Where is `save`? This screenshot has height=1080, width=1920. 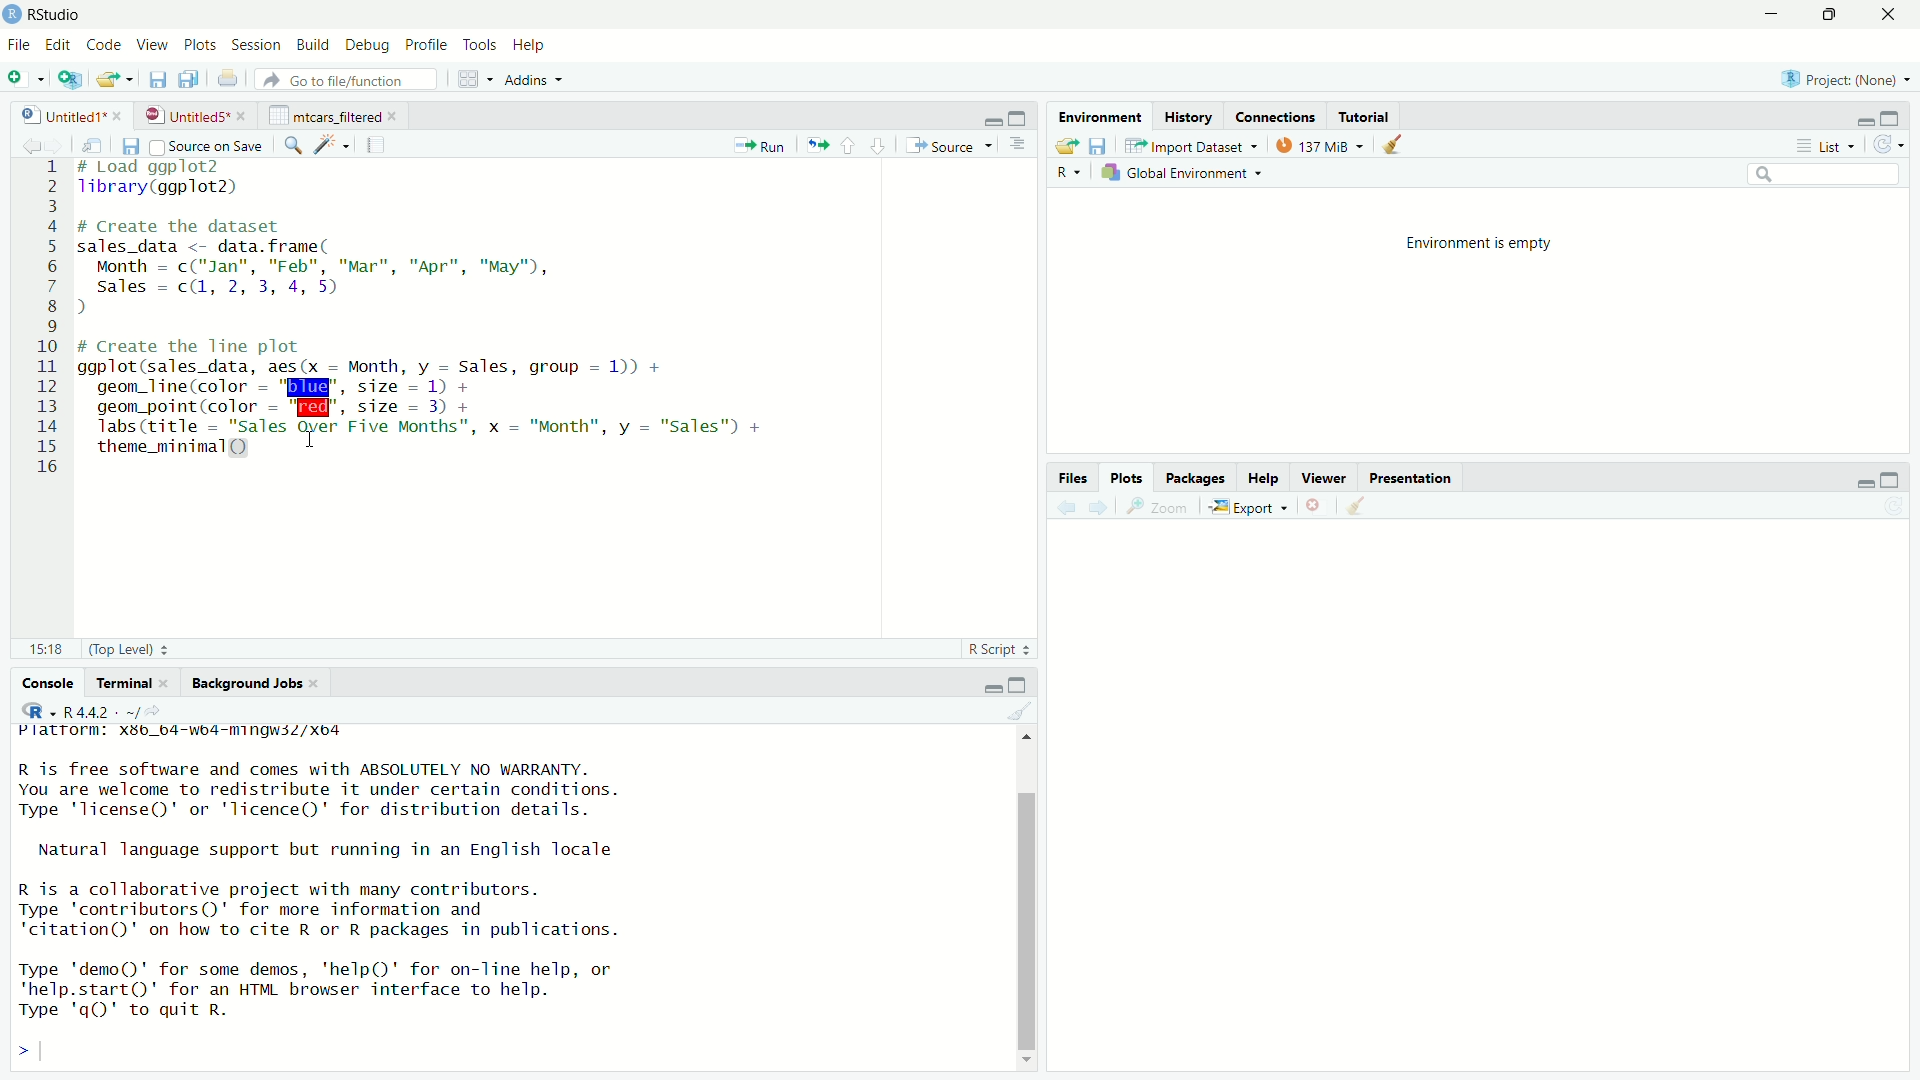 save is located at coordinates (1101, 147).